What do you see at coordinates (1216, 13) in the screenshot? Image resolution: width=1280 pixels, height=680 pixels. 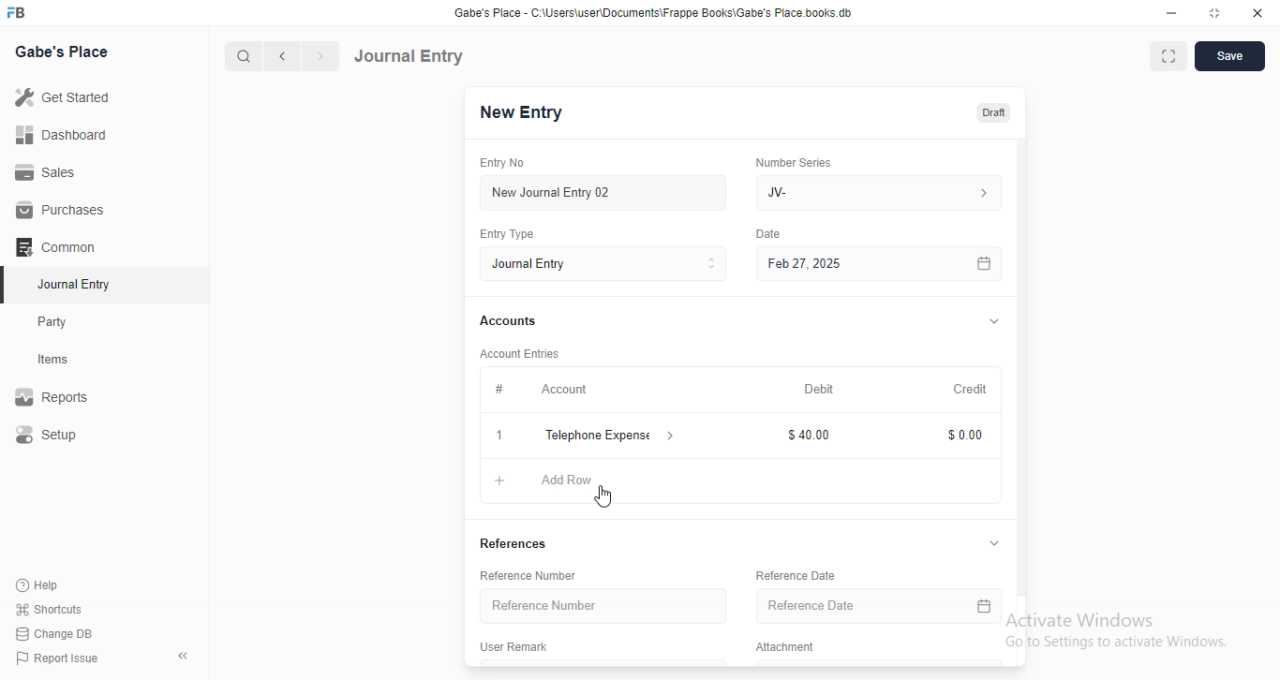 I see `Full screen` at bounding box center [1216, 13].